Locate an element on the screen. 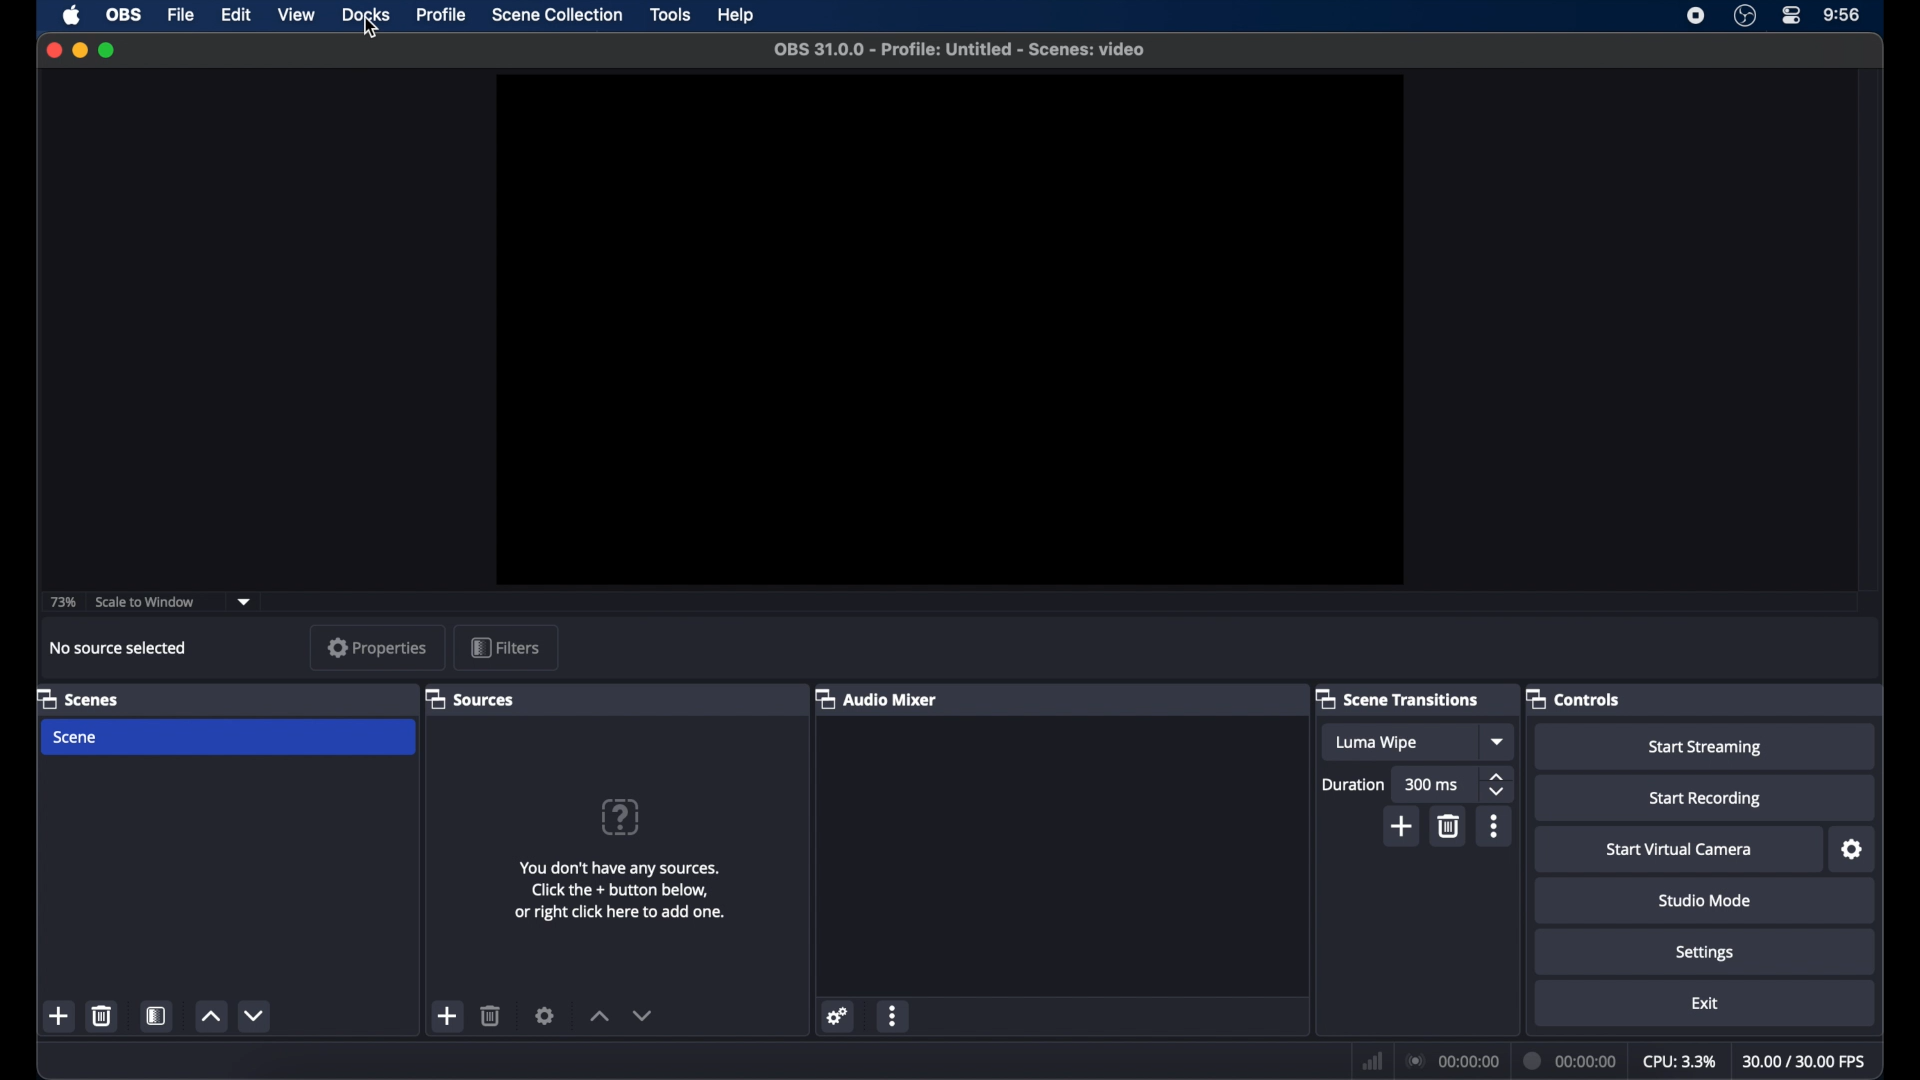 The height and width of the screenshot is (1080, 1920). preview is located at coordinates (944, 329).